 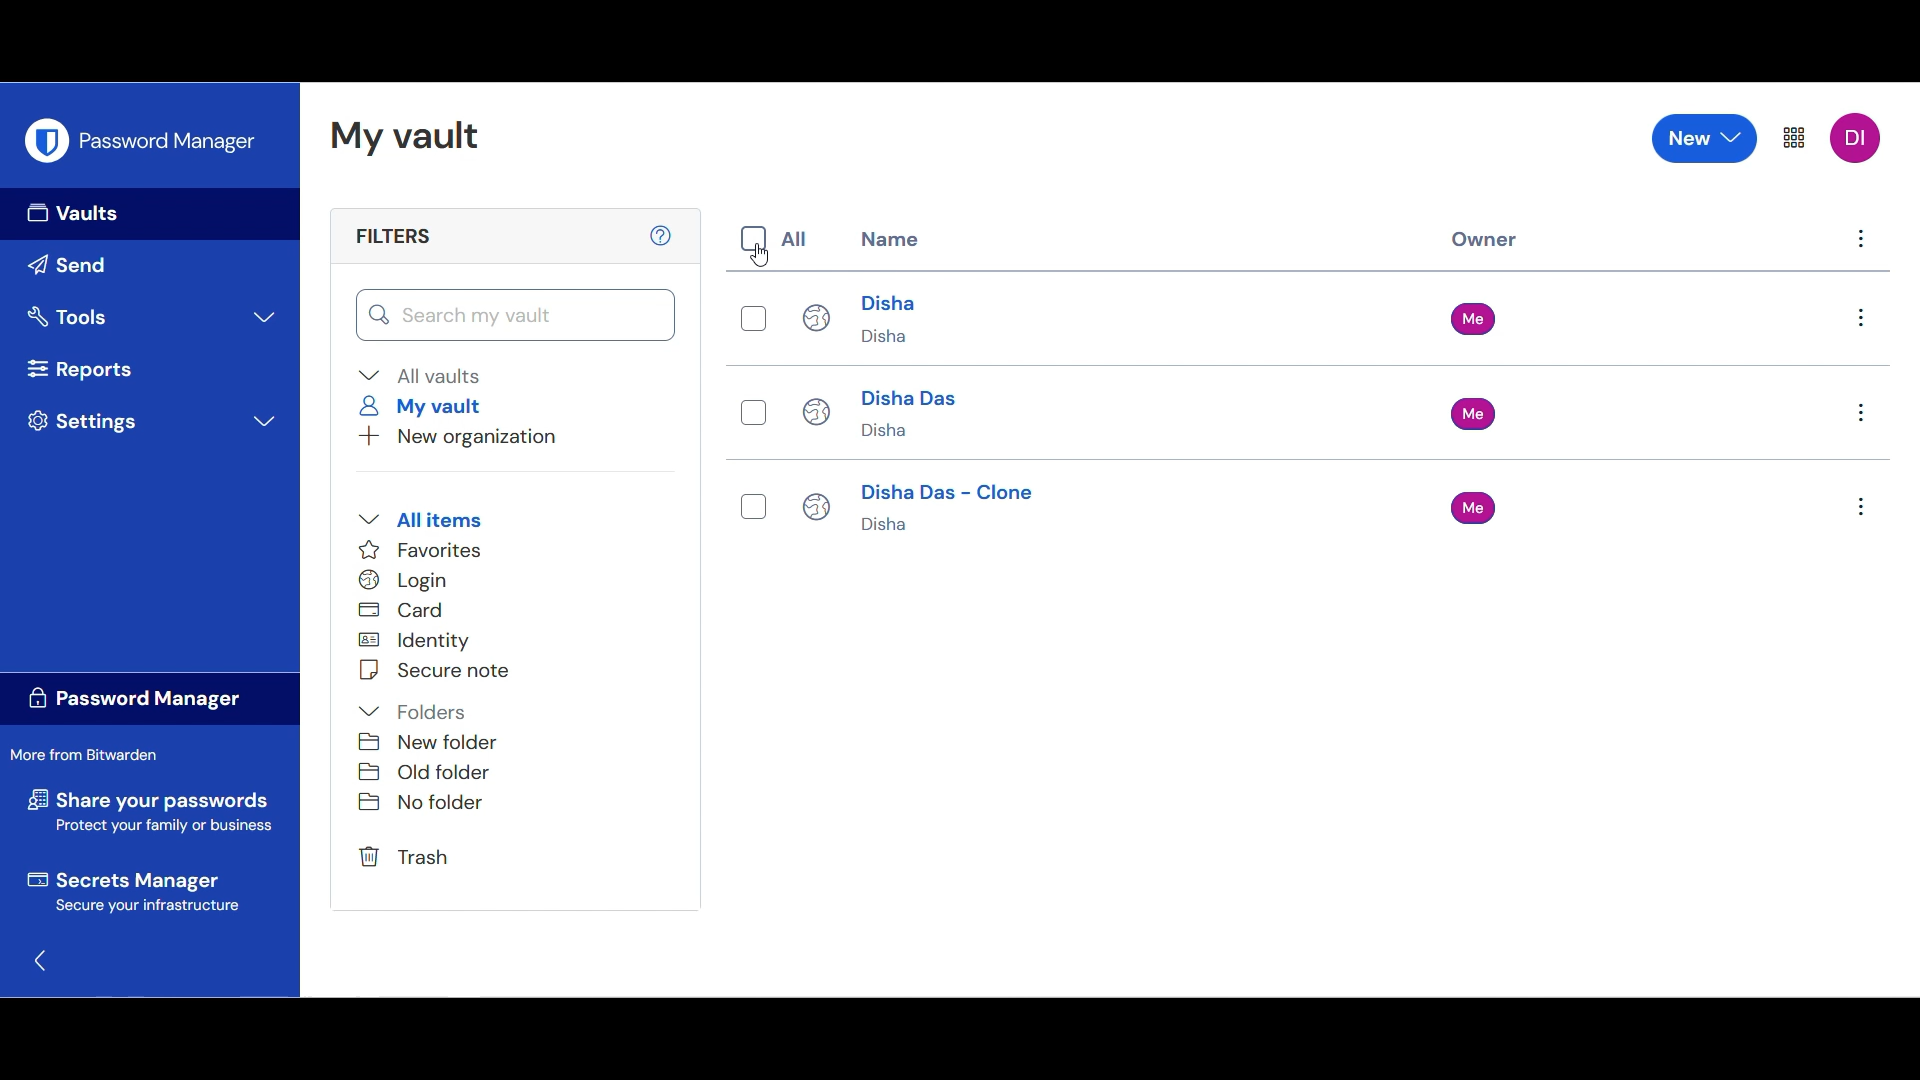 I want to click on Favorites, so click(x=421, y=550).